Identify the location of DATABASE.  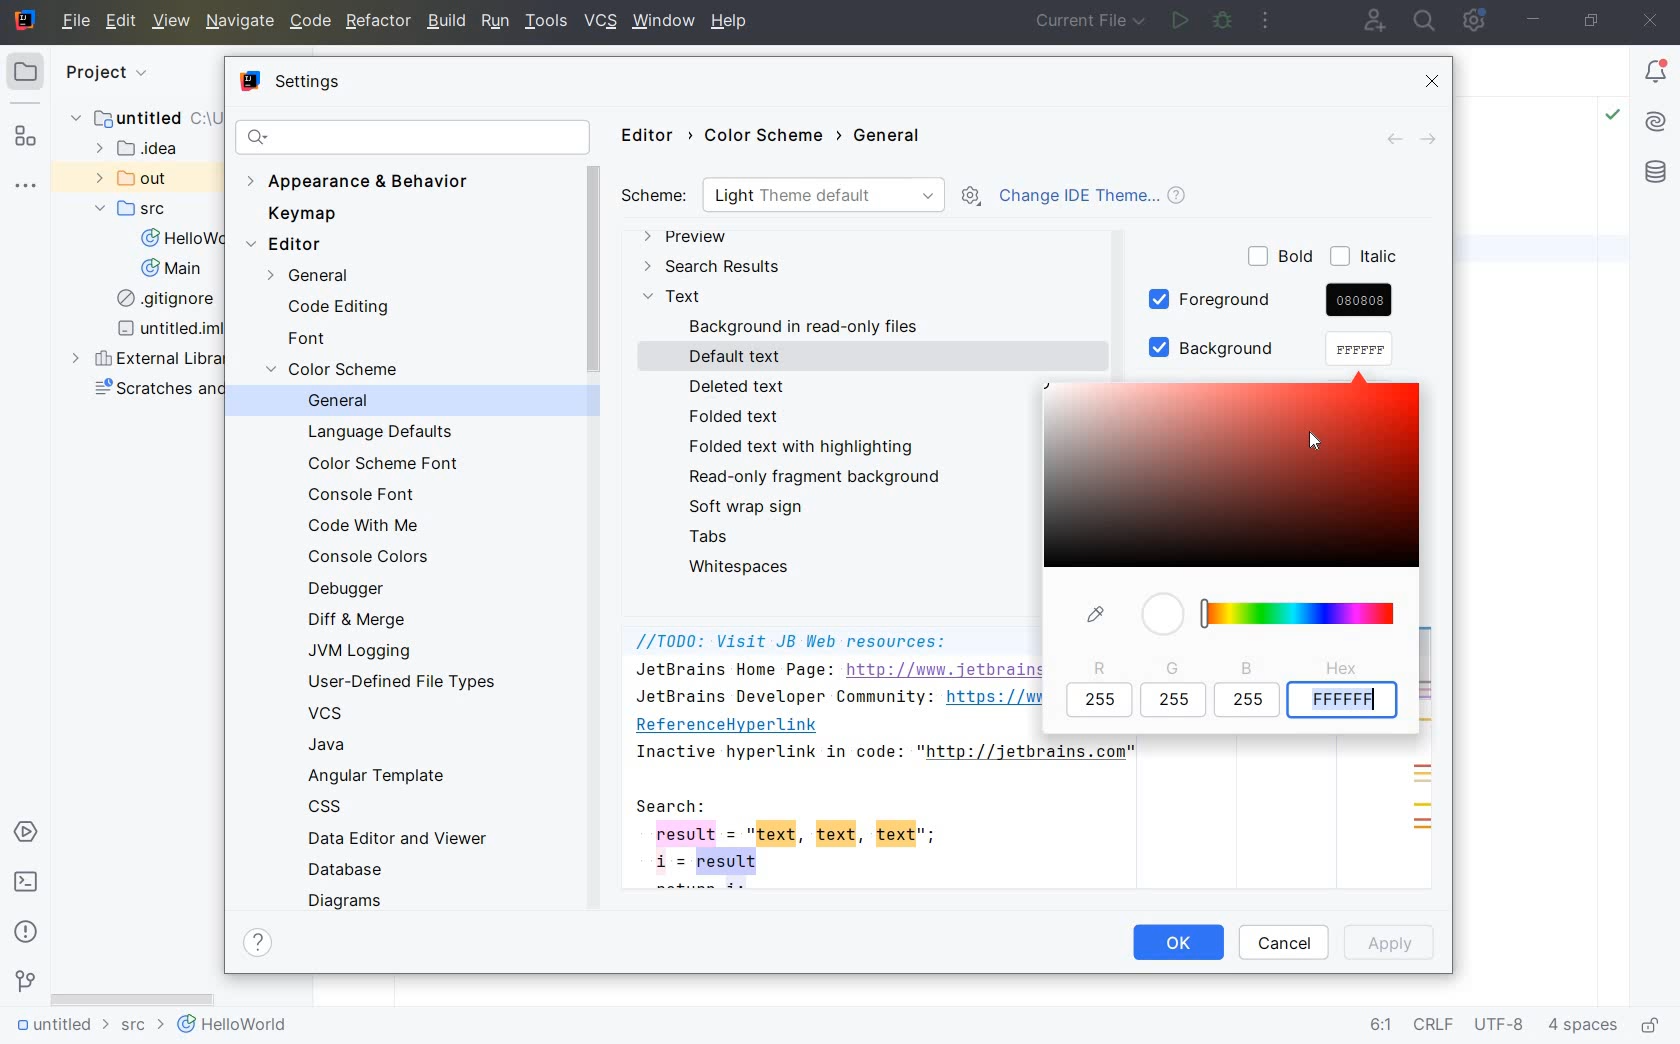
(352, 870).